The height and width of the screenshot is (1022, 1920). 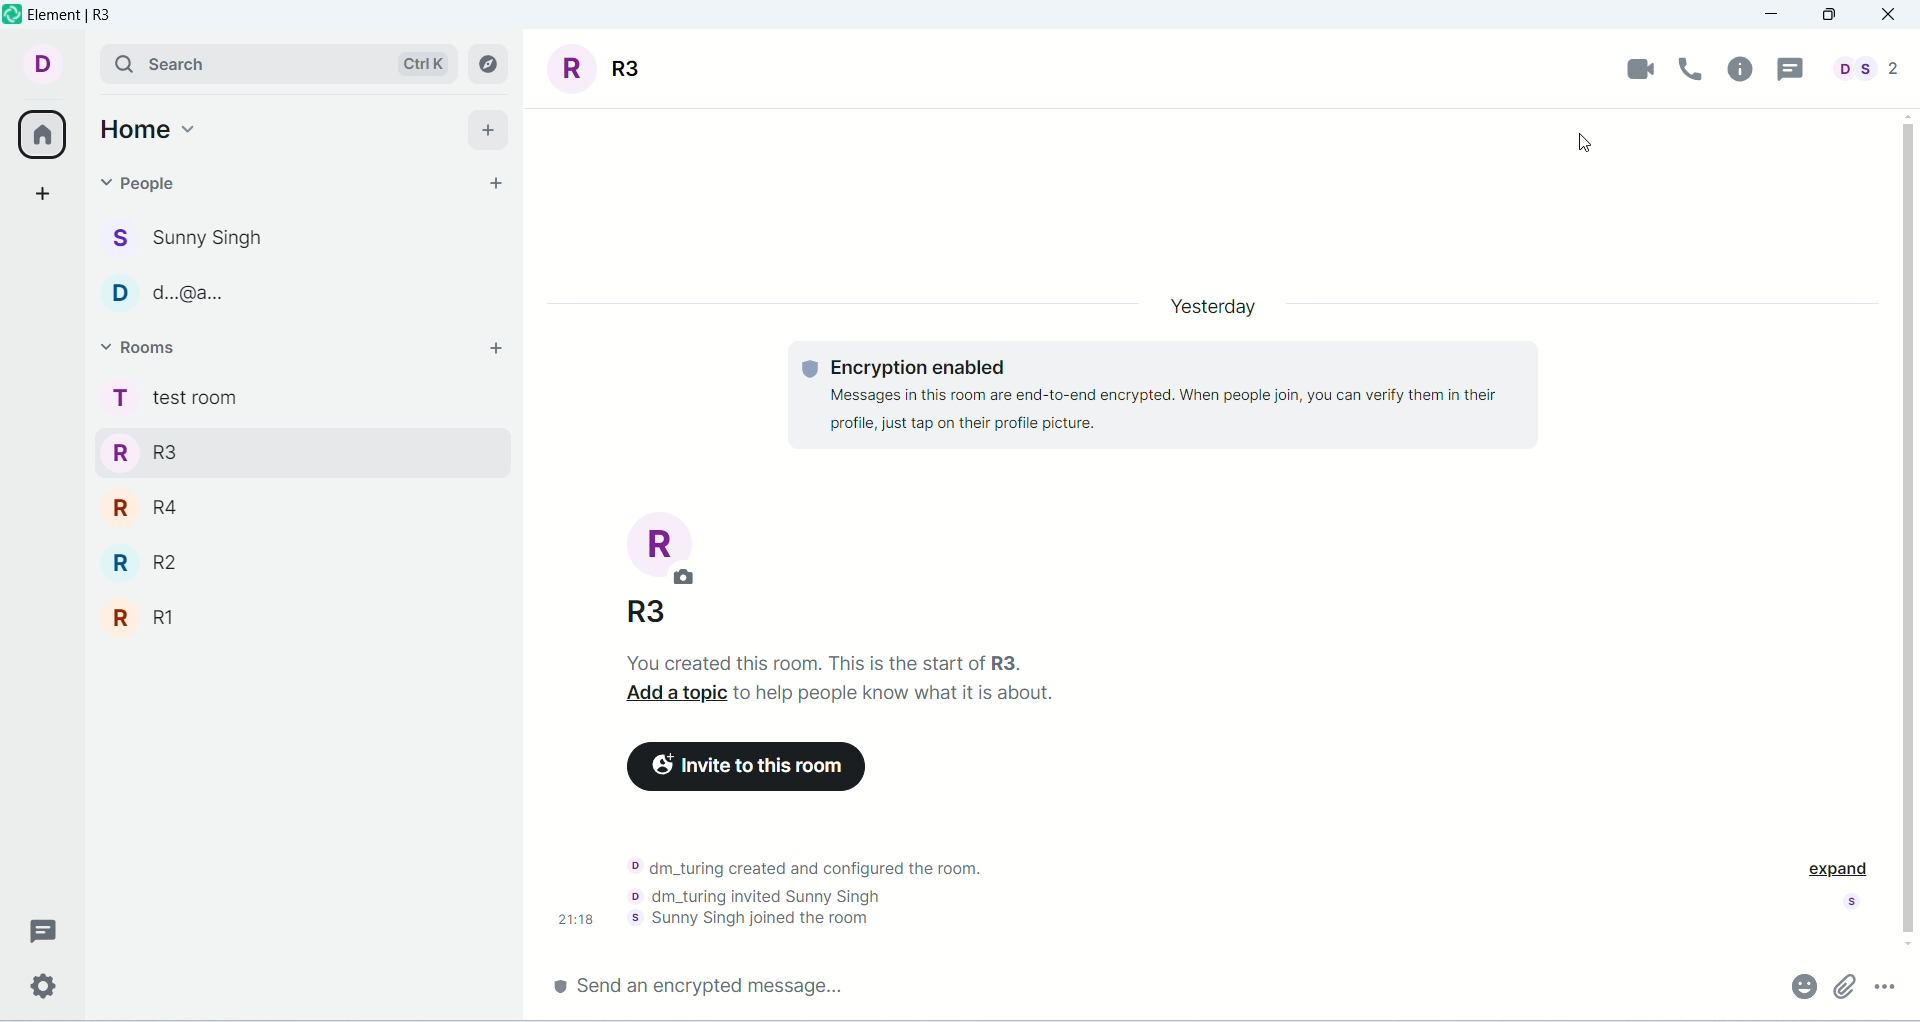 I want to click on element, so click(x=75, y=17).